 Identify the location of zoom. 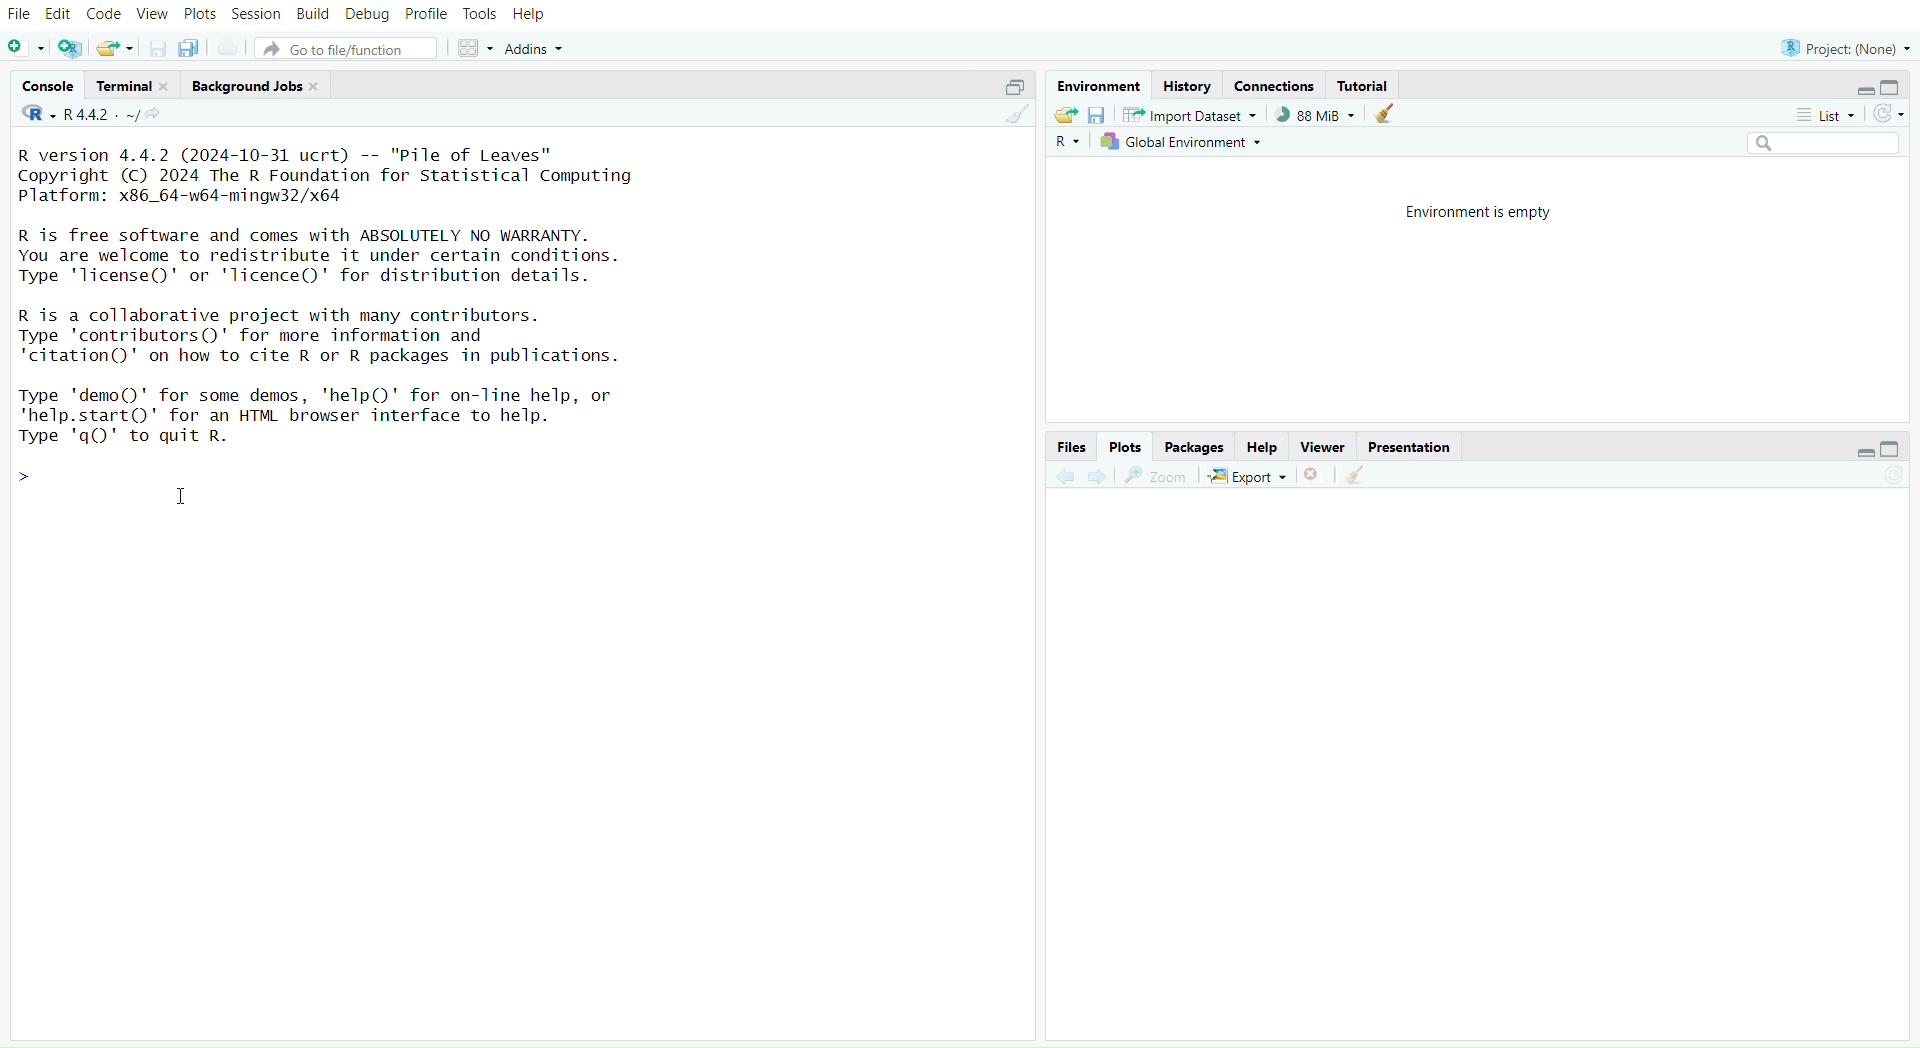
(1157, 476).